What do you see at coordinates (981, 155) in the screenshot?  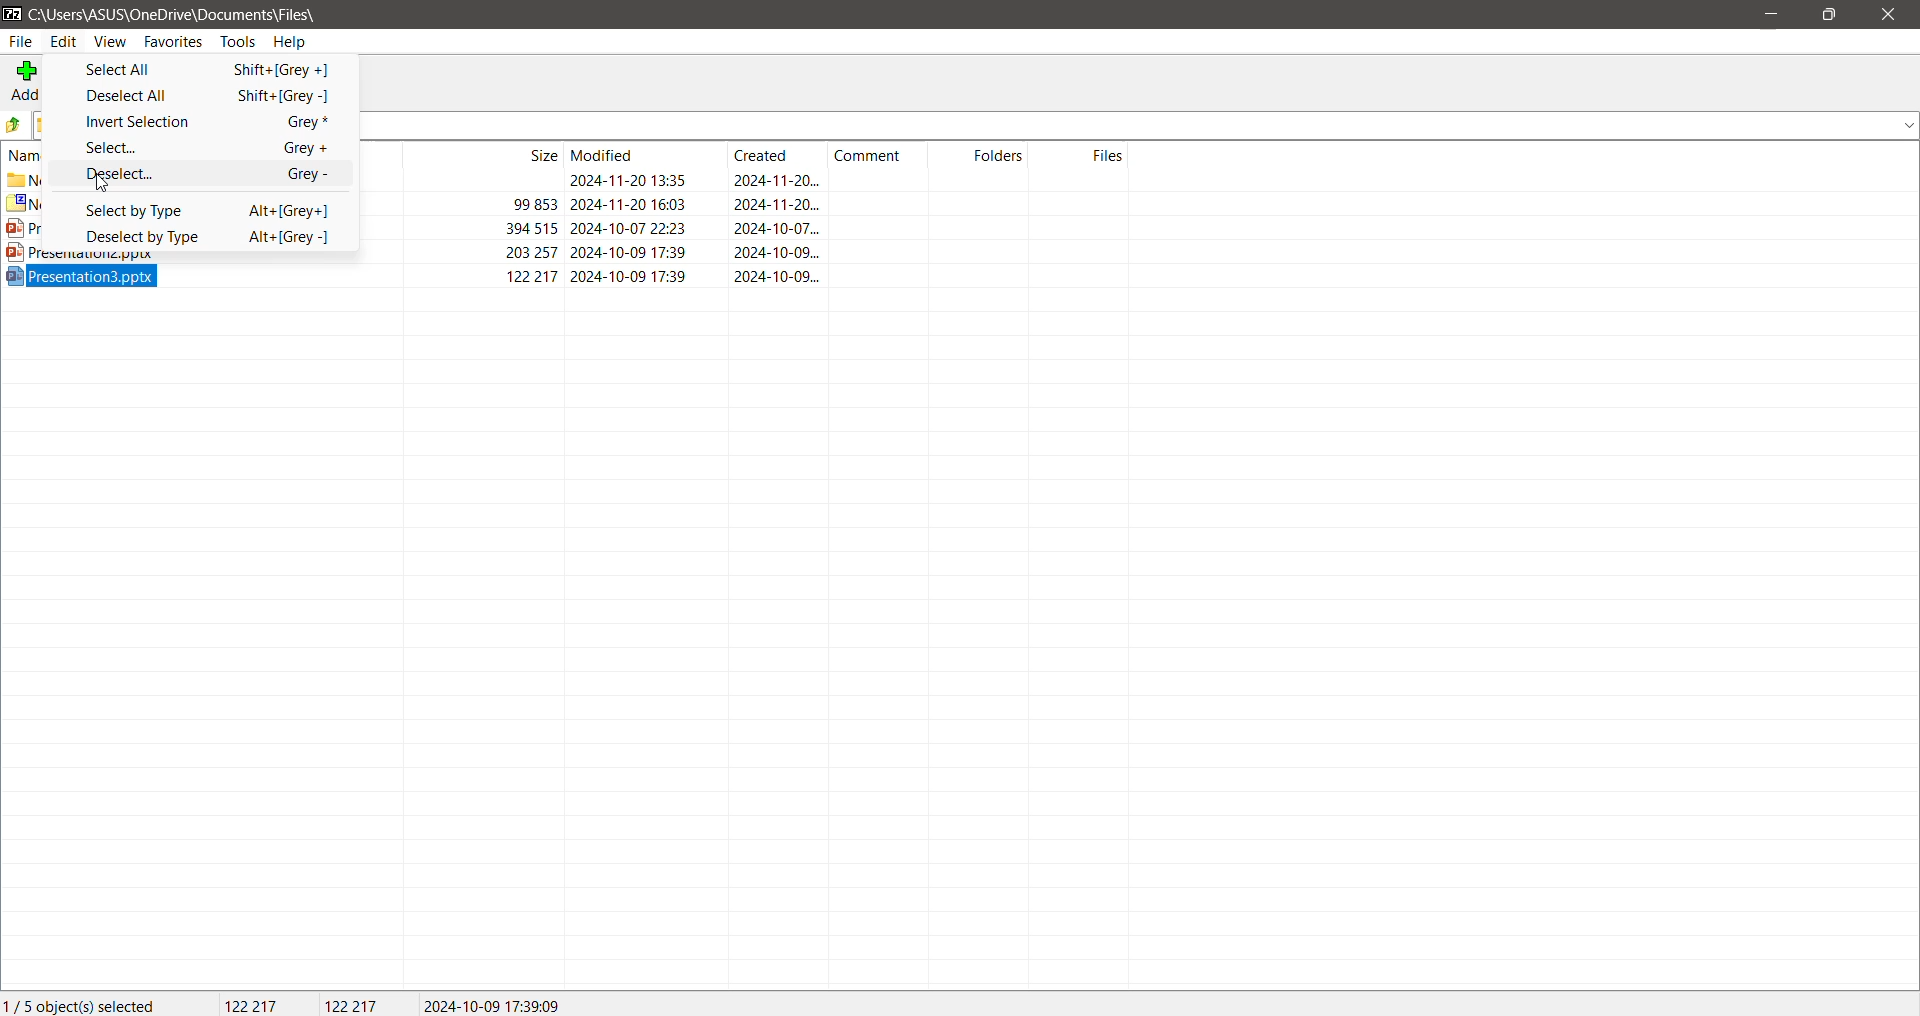 I see `Folders` at bounding box center [981, 155].